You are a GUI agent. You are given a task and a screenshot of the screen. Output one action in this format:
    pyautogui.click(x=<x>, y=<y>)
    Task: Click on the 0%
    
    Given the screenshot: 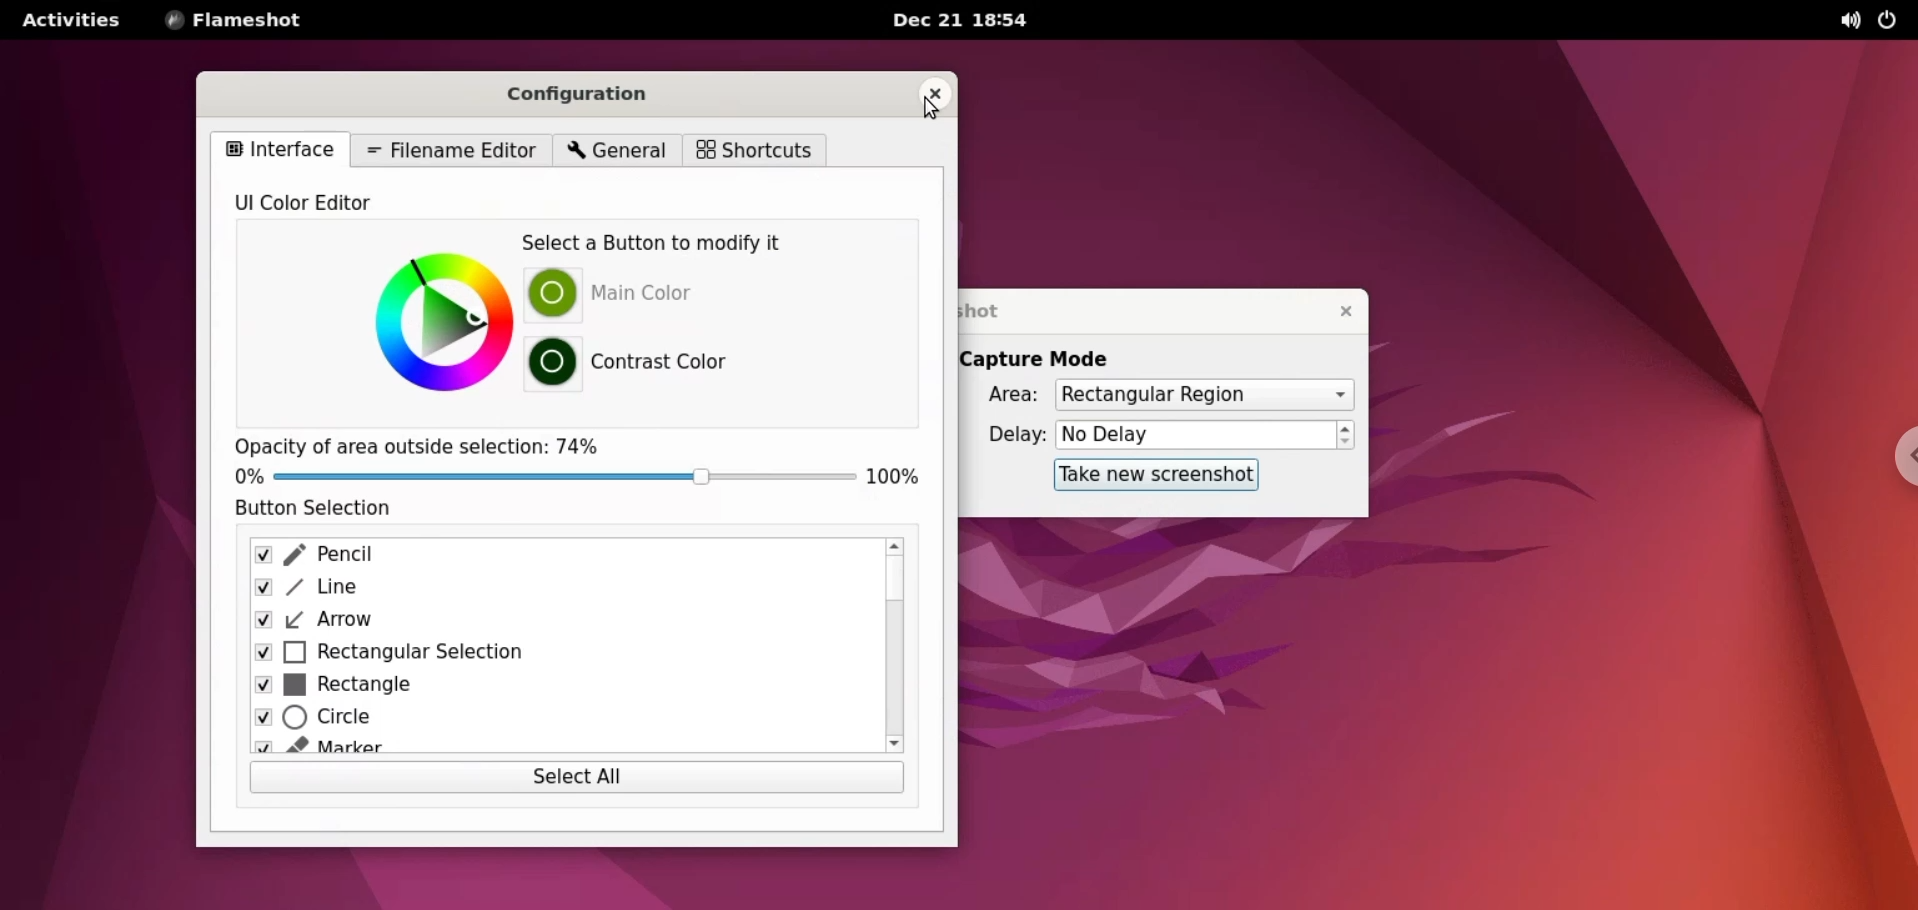 What is the action you would take?
    pyautogui.click(x=249, y=478)
    